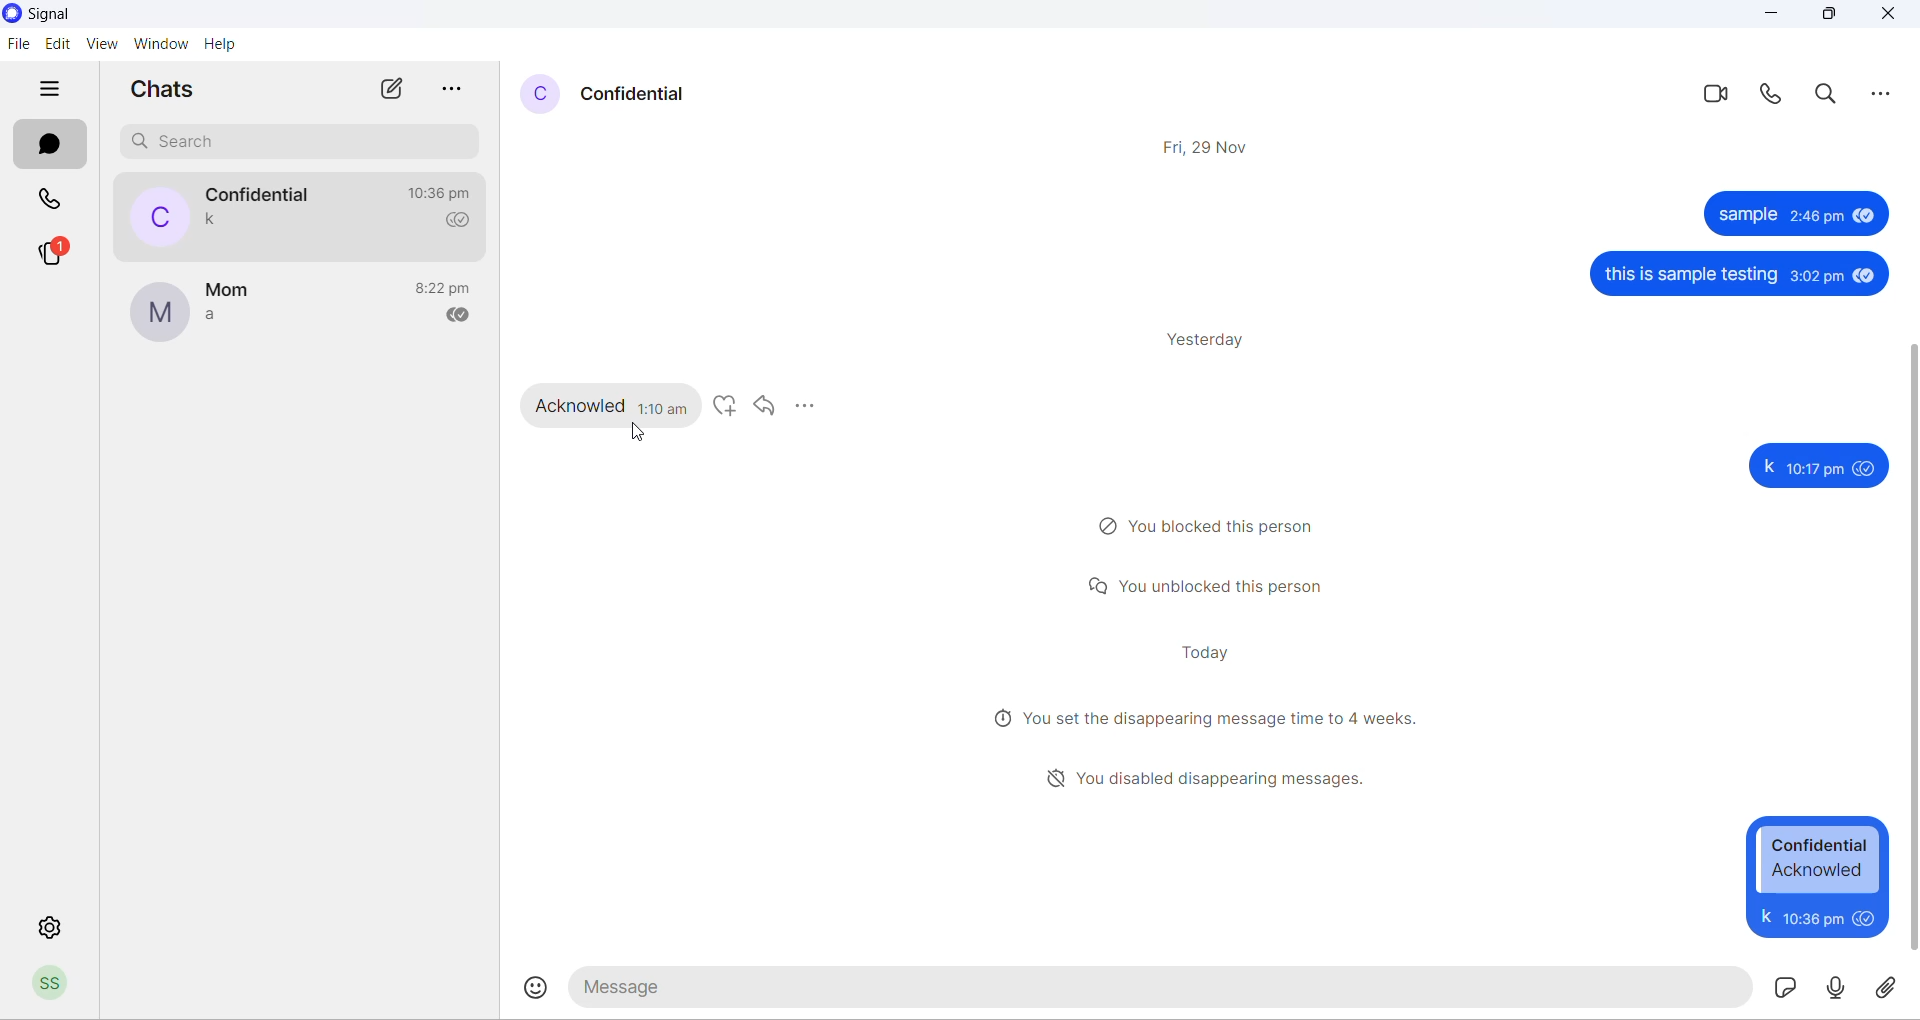 The image size is (1920, 1020). I want to click on profile, so click(59, 984).